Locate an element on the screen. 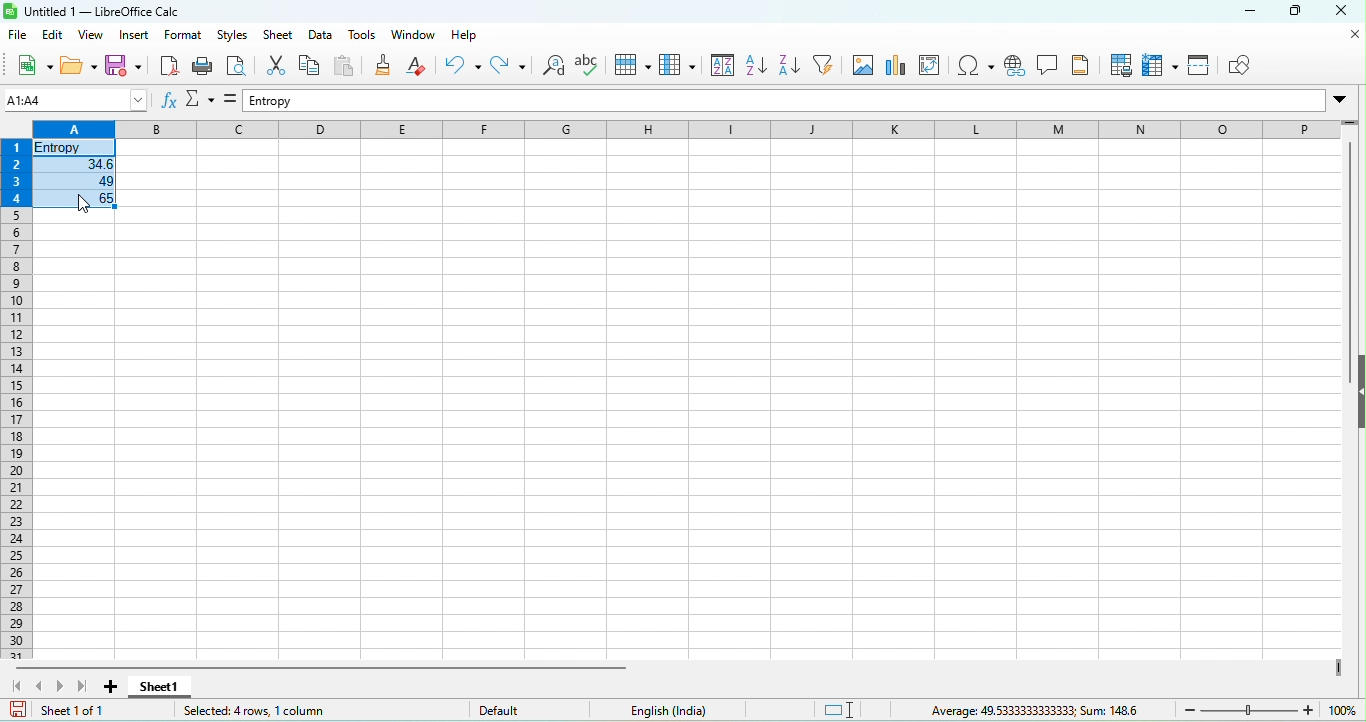  show draw function is located at coordinates (1246, 65).